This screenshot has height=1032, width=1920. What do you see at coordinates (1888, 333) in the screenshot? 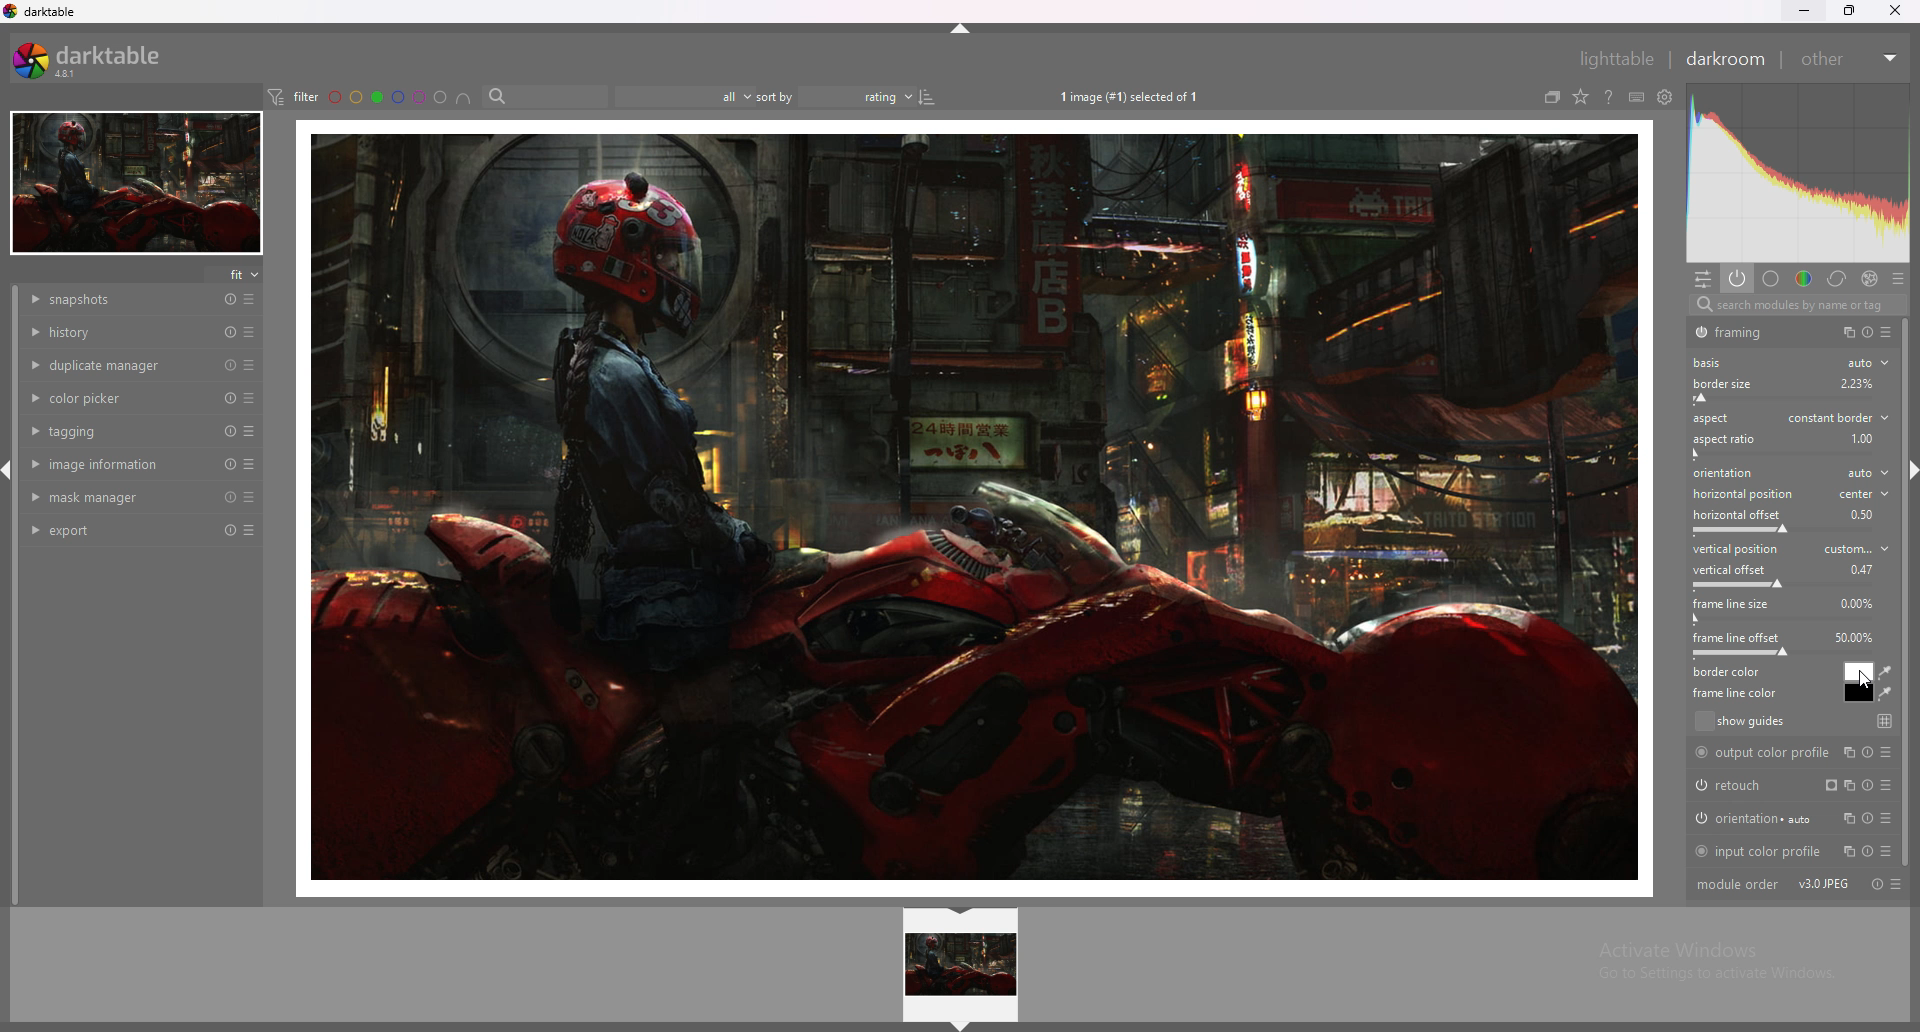
I see `presets` at bounding box center [1888, 333].